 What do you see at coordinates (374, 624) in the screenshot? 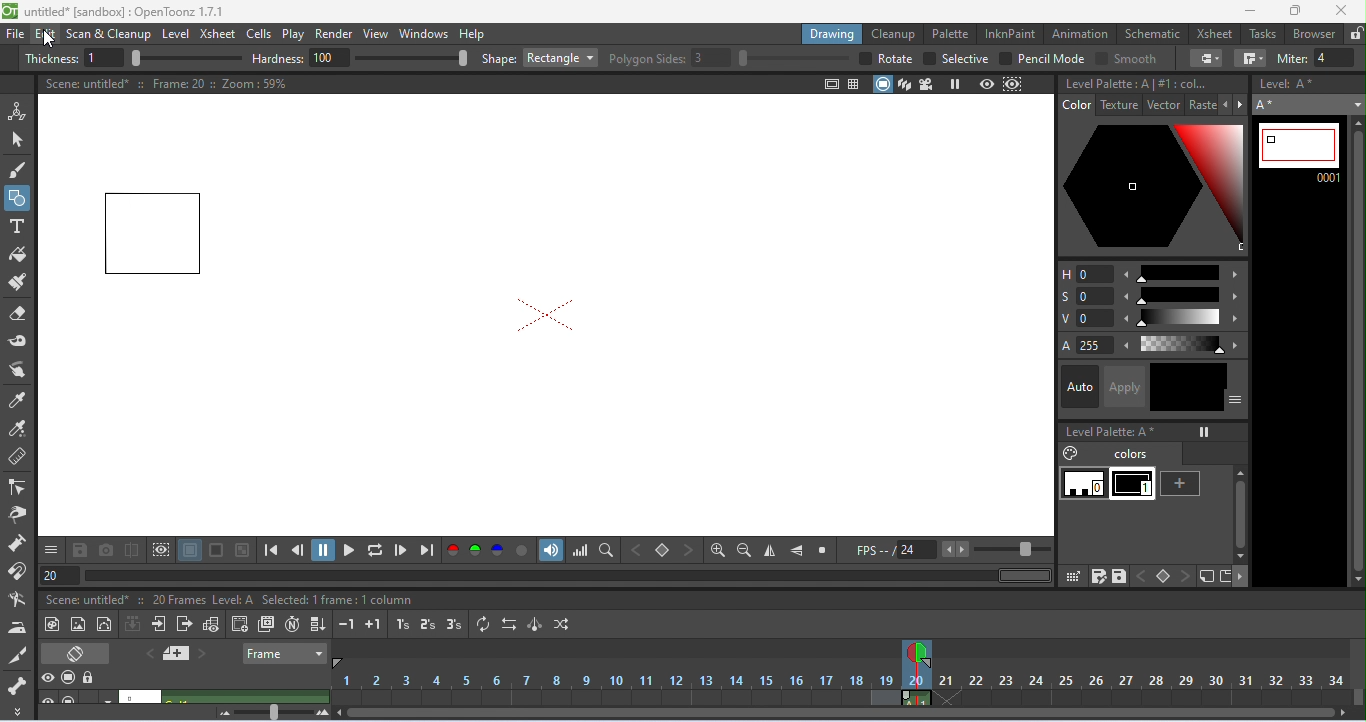
I see `increase step` at bounding box center [374, 624].